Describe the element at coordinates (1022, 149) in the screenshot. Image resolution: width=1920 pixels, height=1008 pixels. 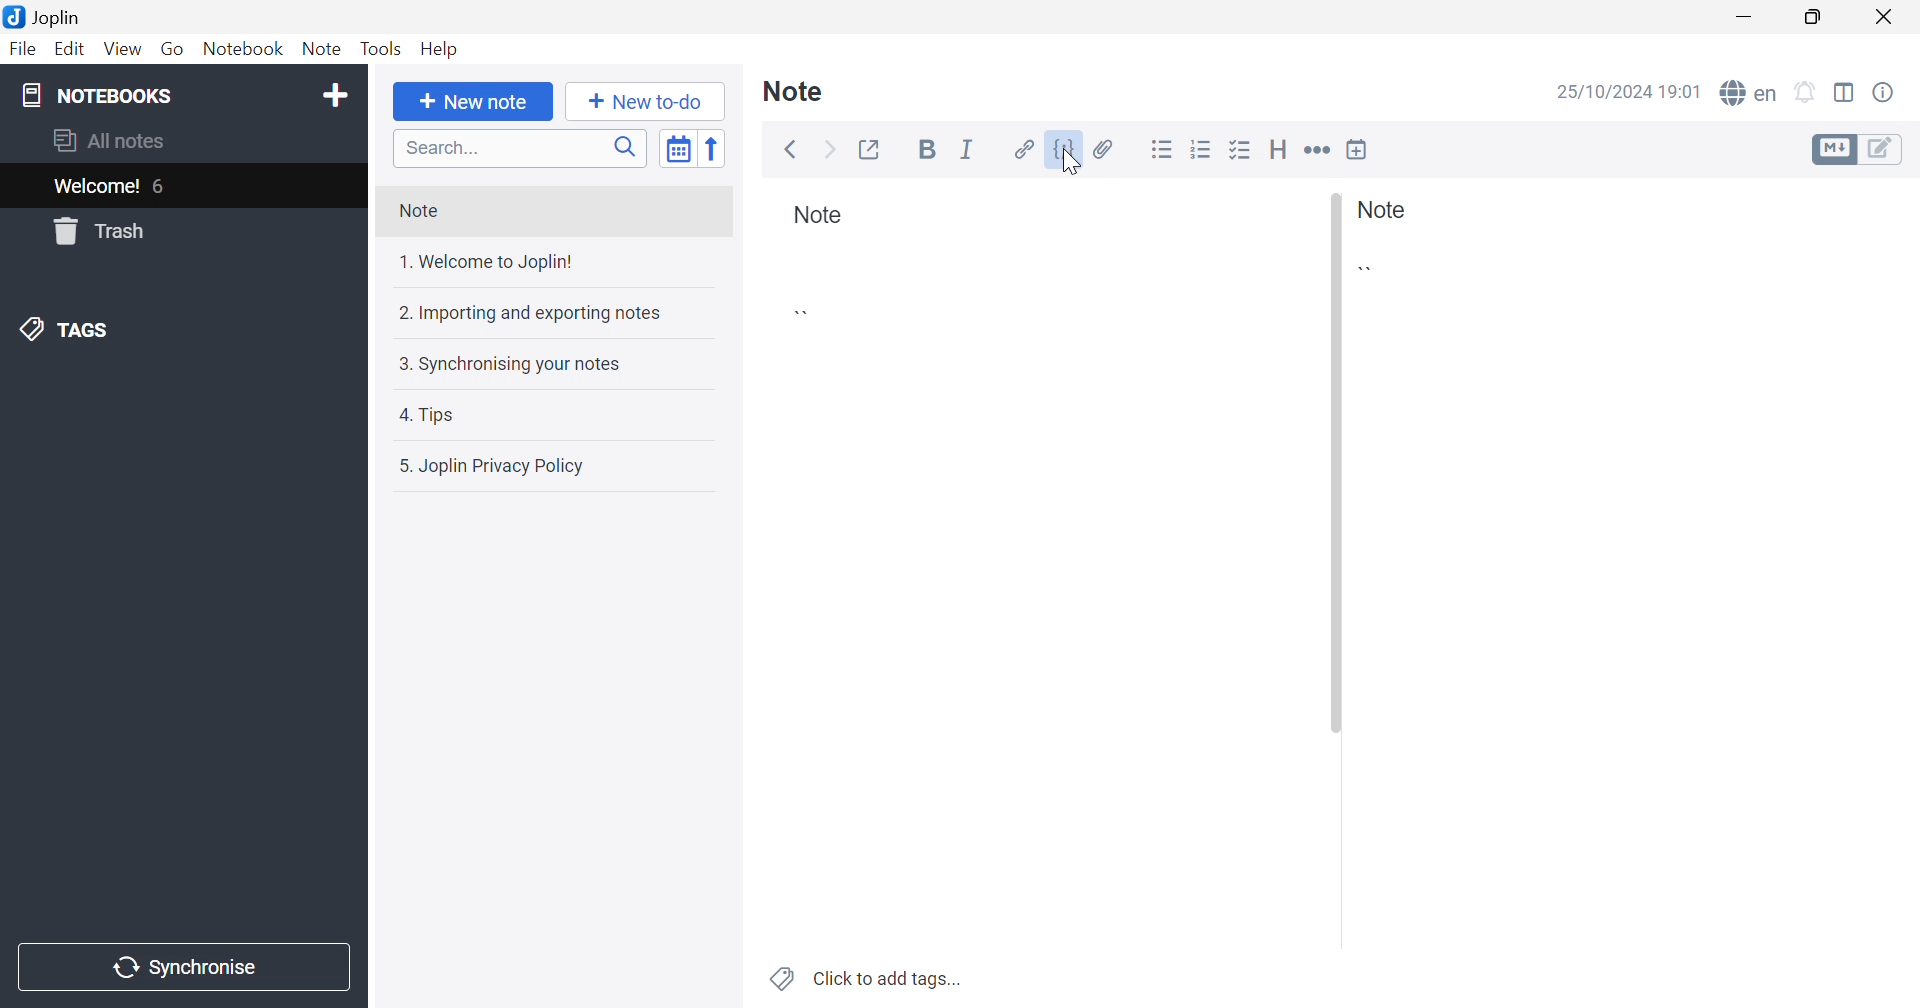
I see `Hyperlink` at that location.